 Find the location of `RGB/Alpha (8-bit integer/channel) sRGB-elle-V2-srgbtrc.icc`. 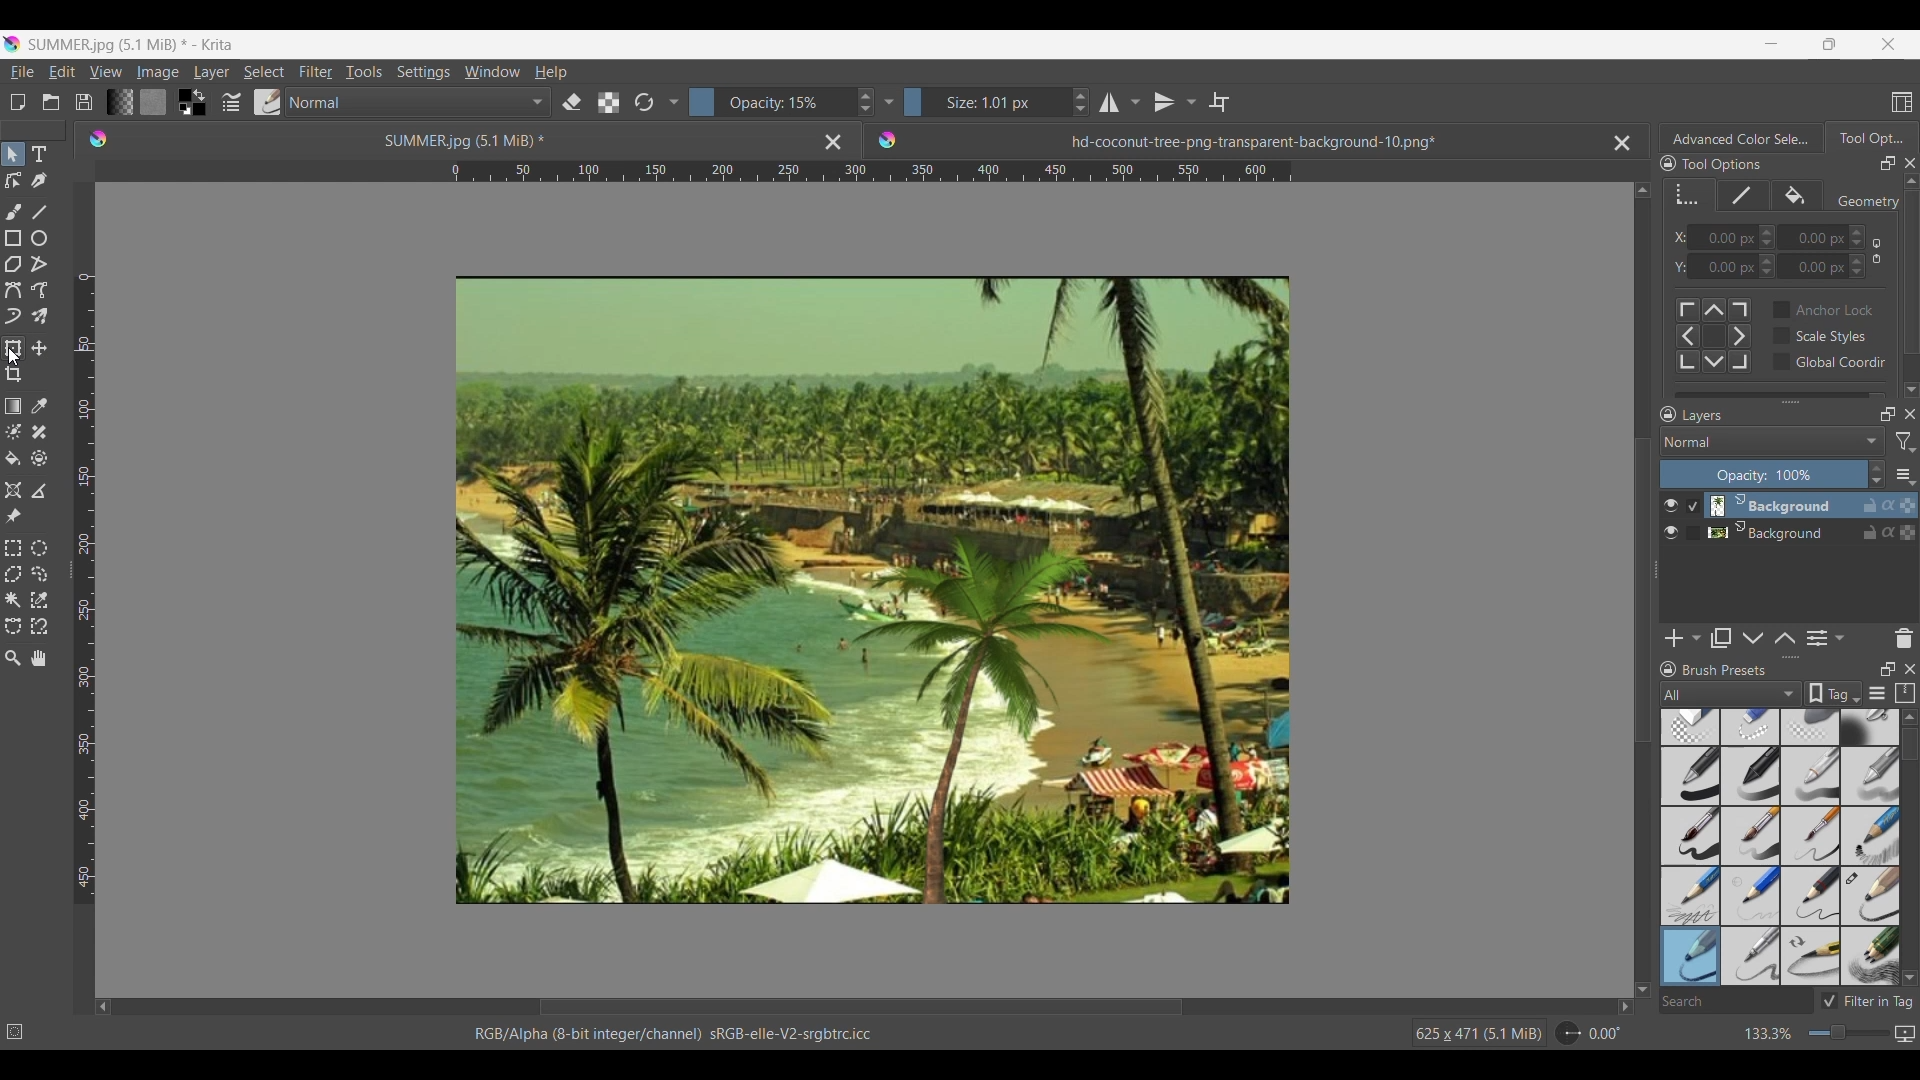

RGB/Alpha (8-bit integer/channel) sRGB-elle-V2-srgbtrc.icc is located at coordinates (683, 1034).